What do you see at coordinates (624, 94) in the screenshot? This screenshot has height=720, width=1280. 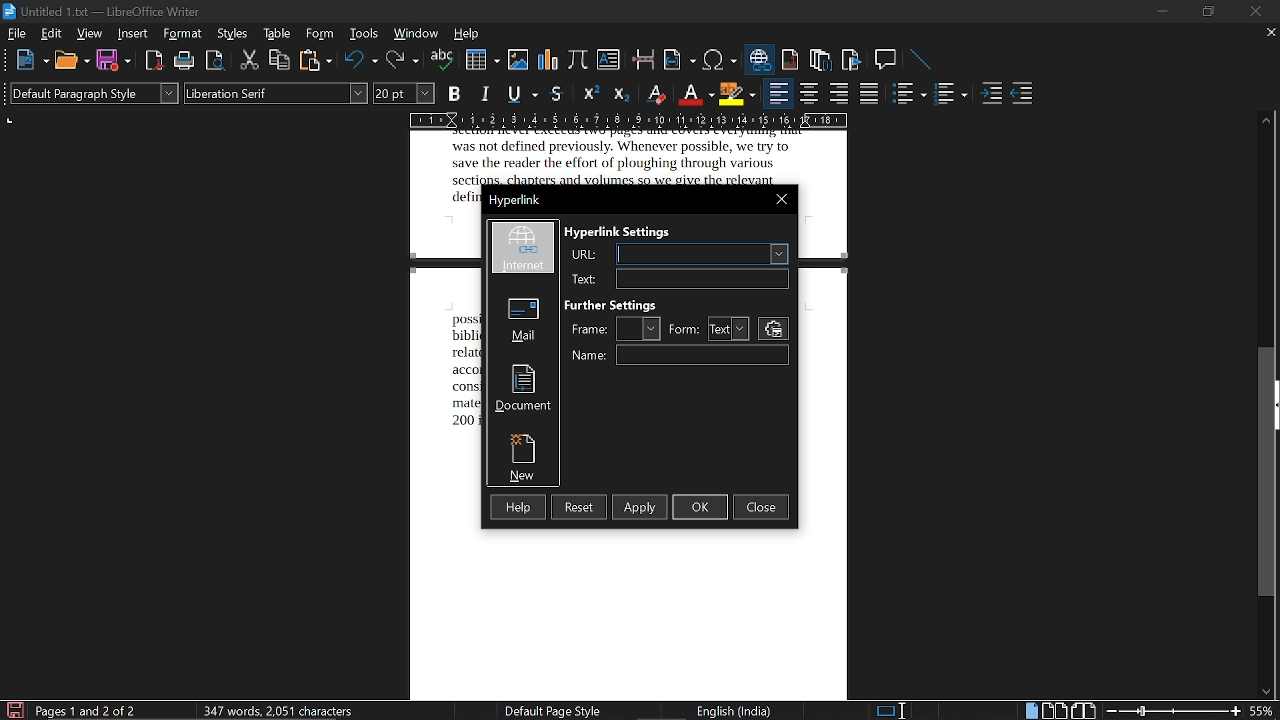 I see `subscript` at bounding box center [624, 94].